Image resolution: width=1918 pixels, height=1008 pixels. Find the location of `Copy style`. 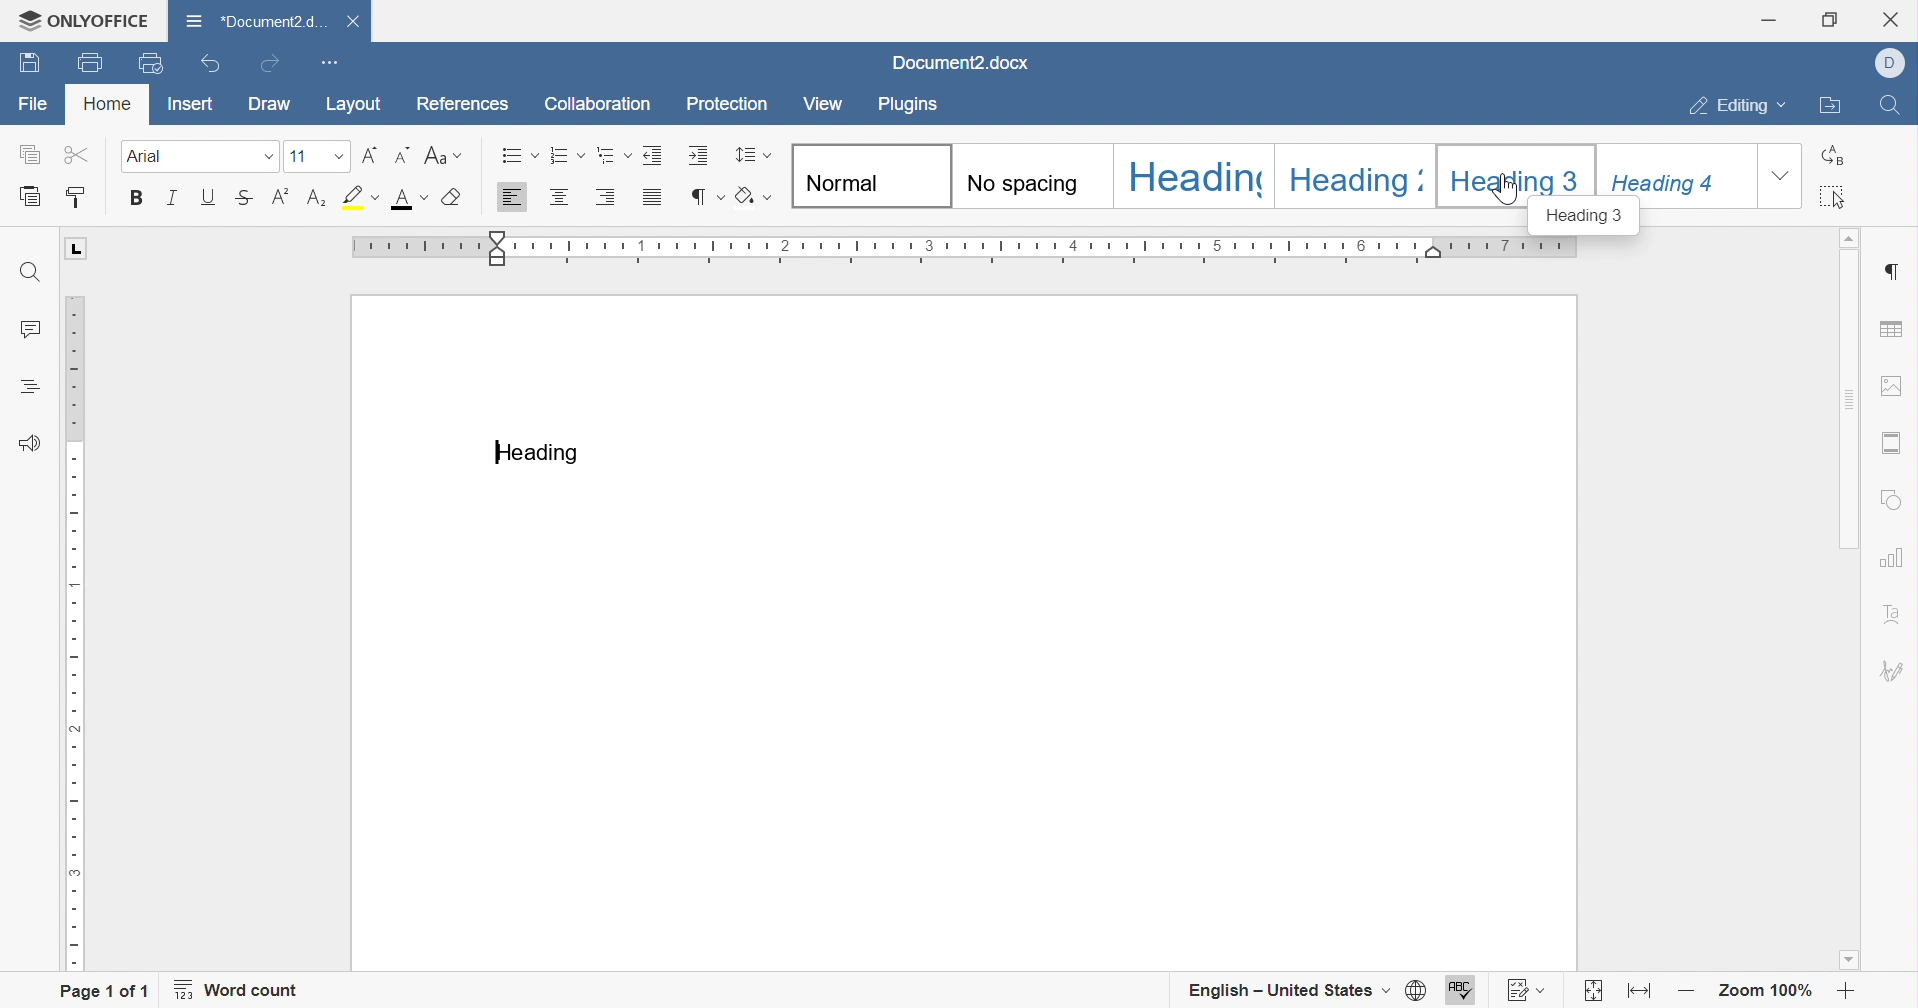

Copy style is located at coordinates (86, 197).